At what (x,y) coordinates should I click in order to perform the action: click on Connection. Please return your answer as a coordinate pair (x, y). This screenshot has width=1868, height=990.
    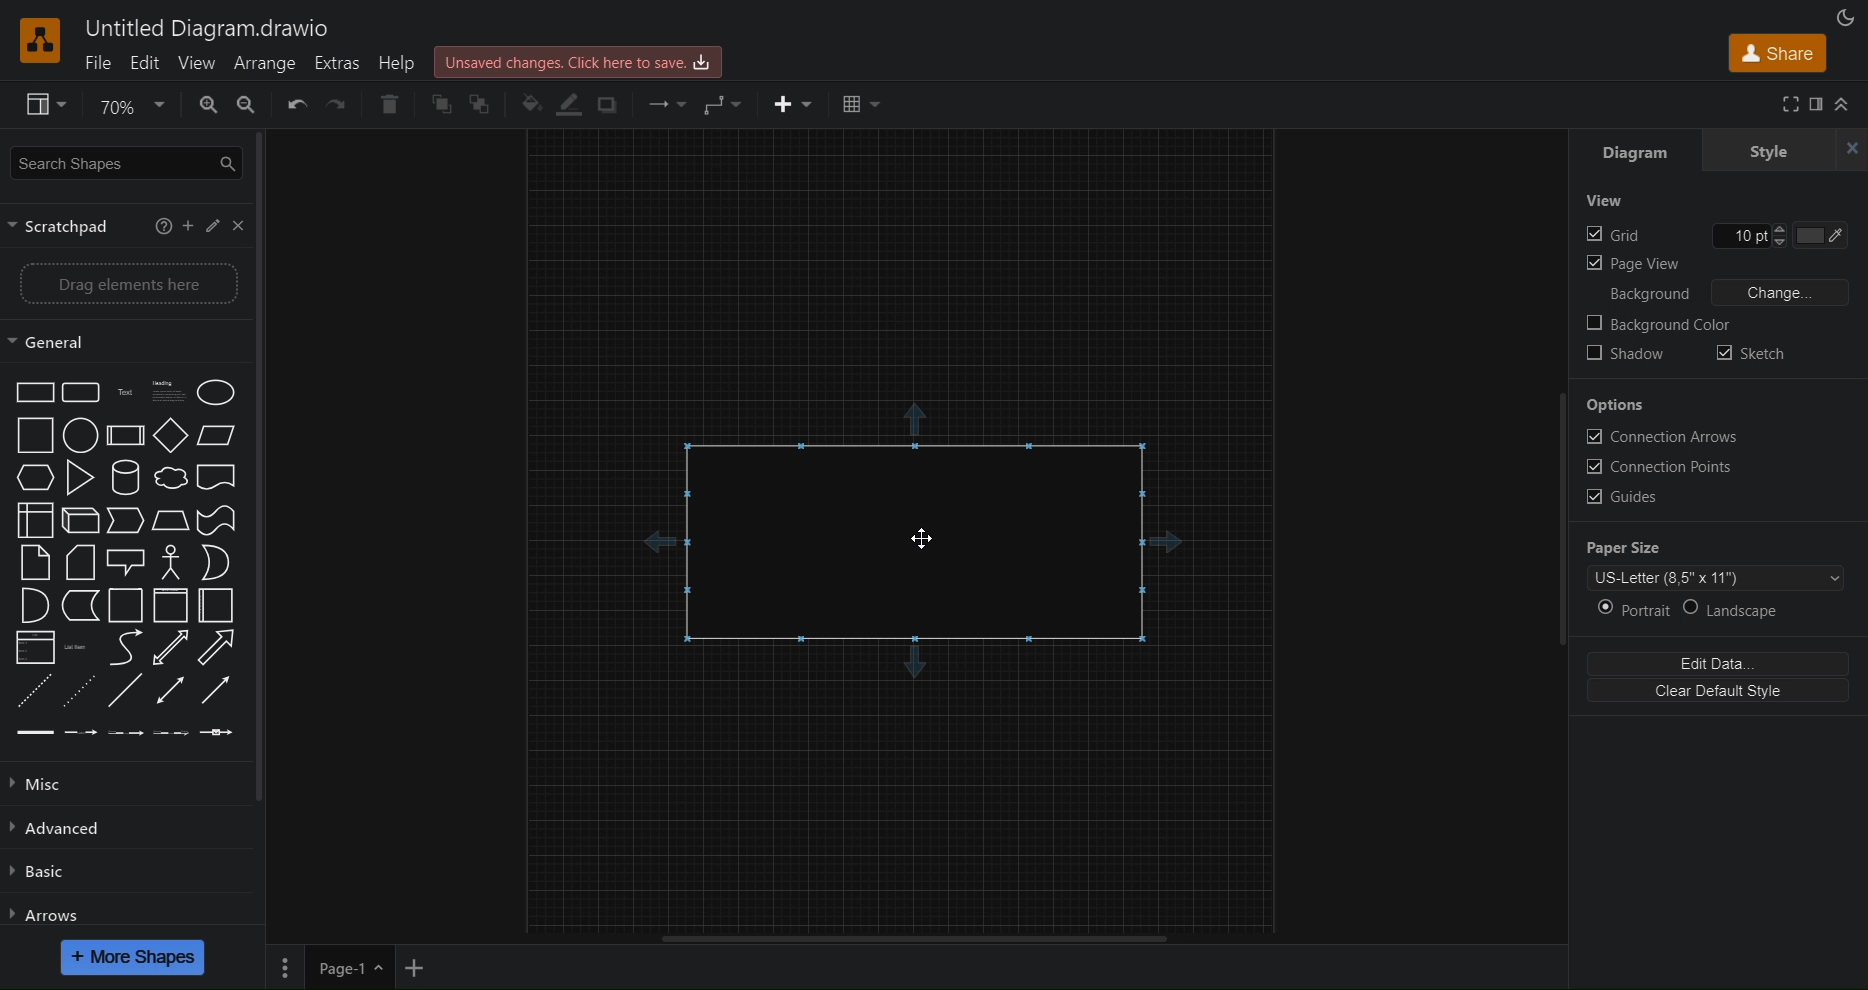
    Looking at the image, I should click on (661, 103).